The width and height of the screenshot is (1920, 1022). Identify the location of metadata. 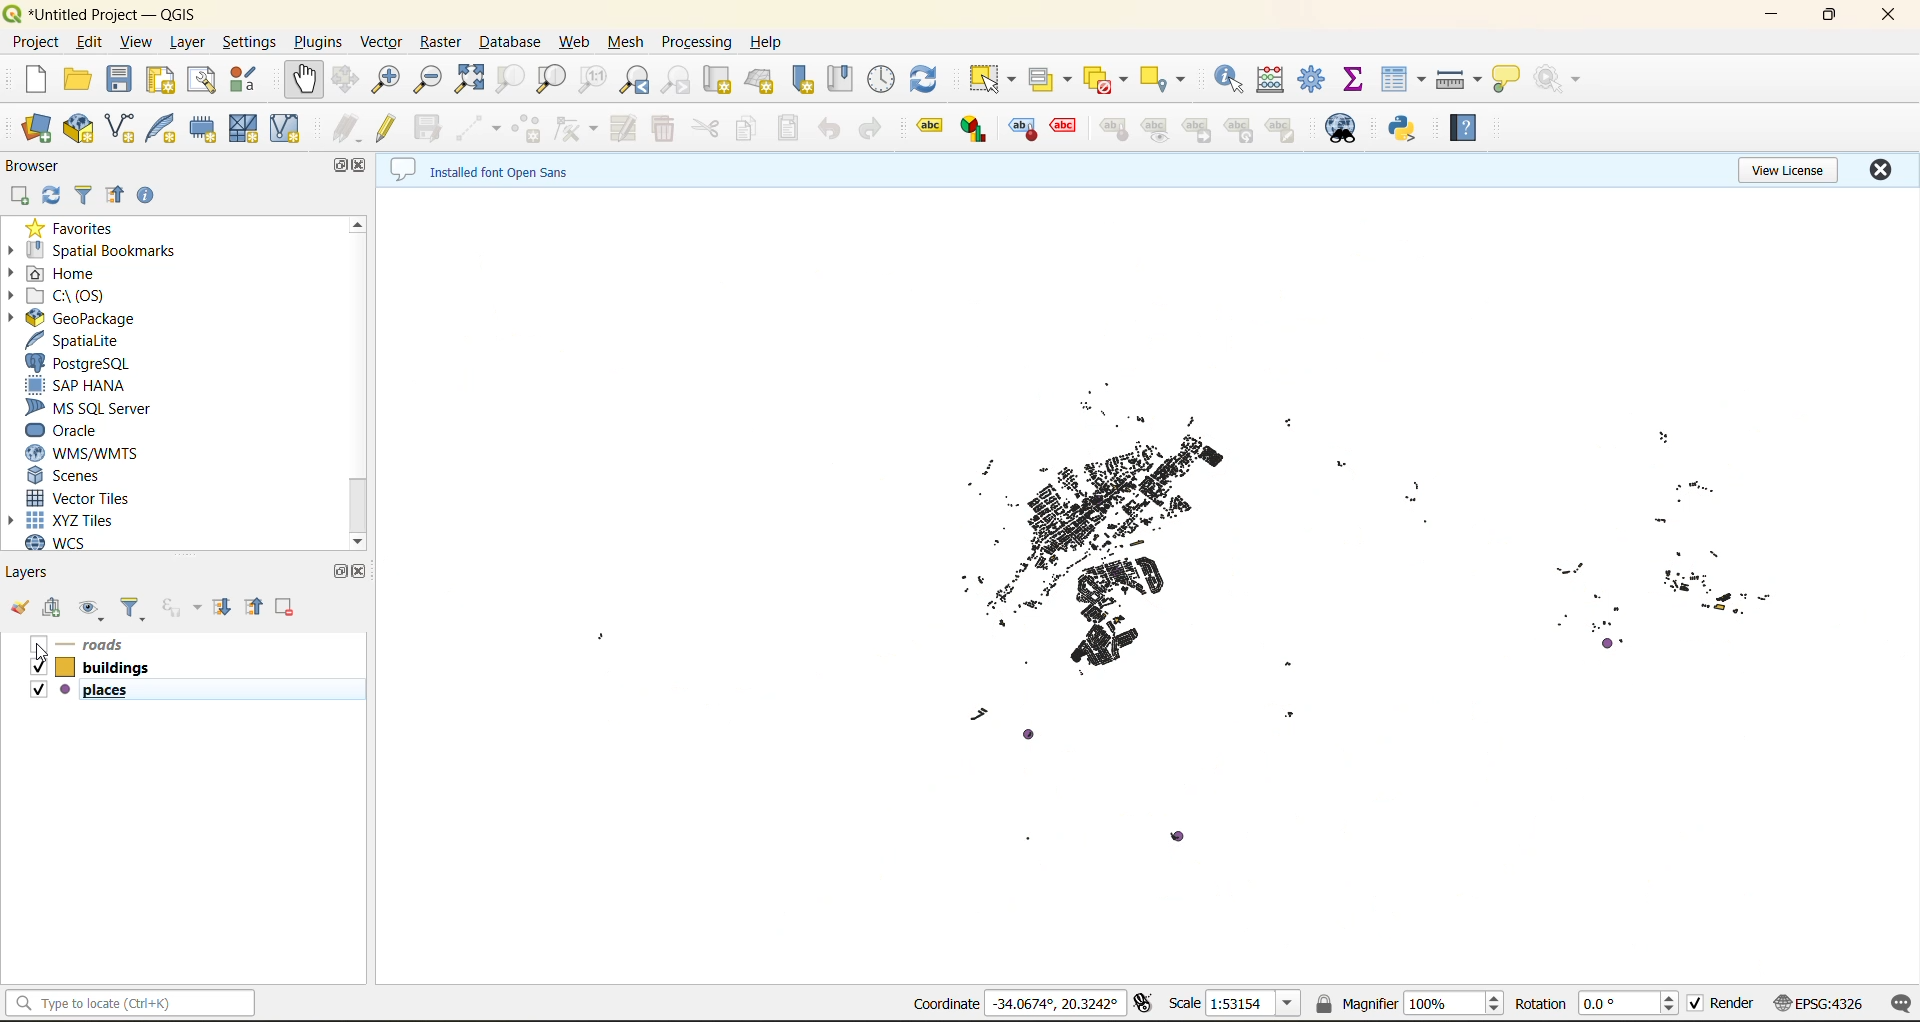
(483, 172).